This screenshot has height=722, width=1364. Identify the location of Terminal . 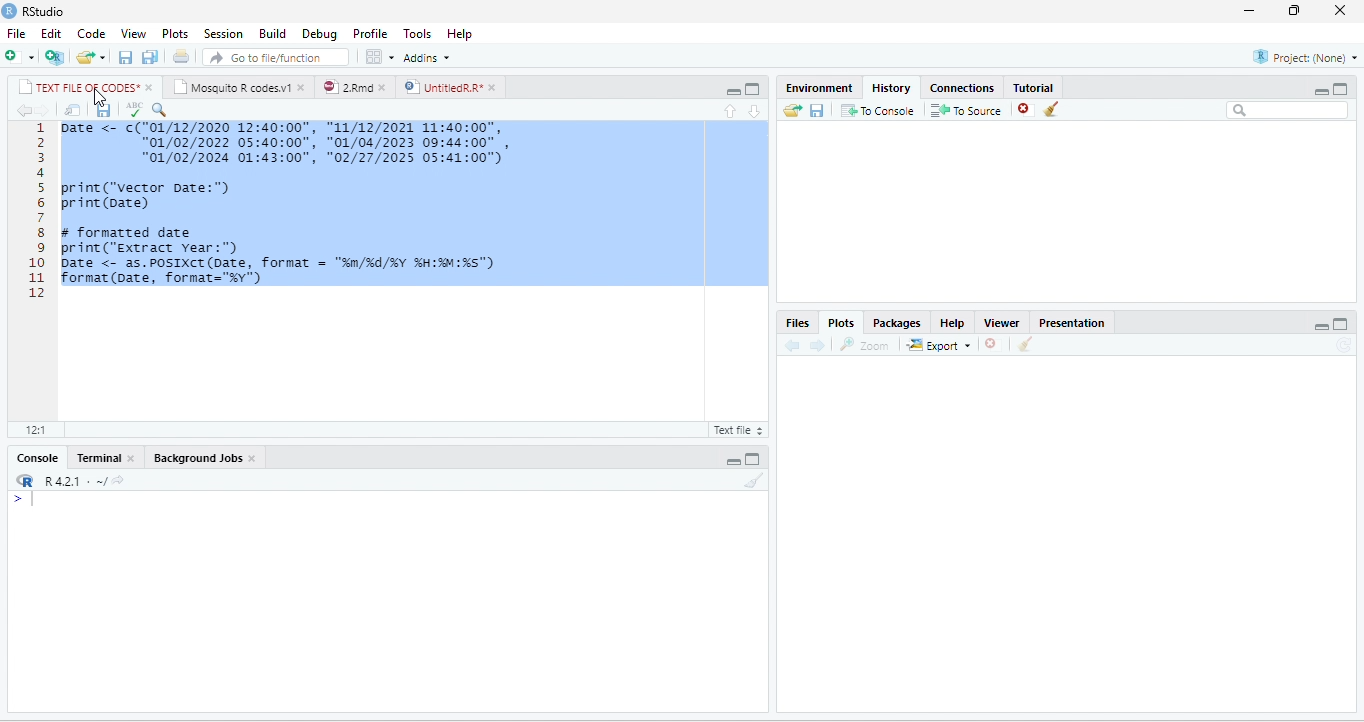
(97, 458).